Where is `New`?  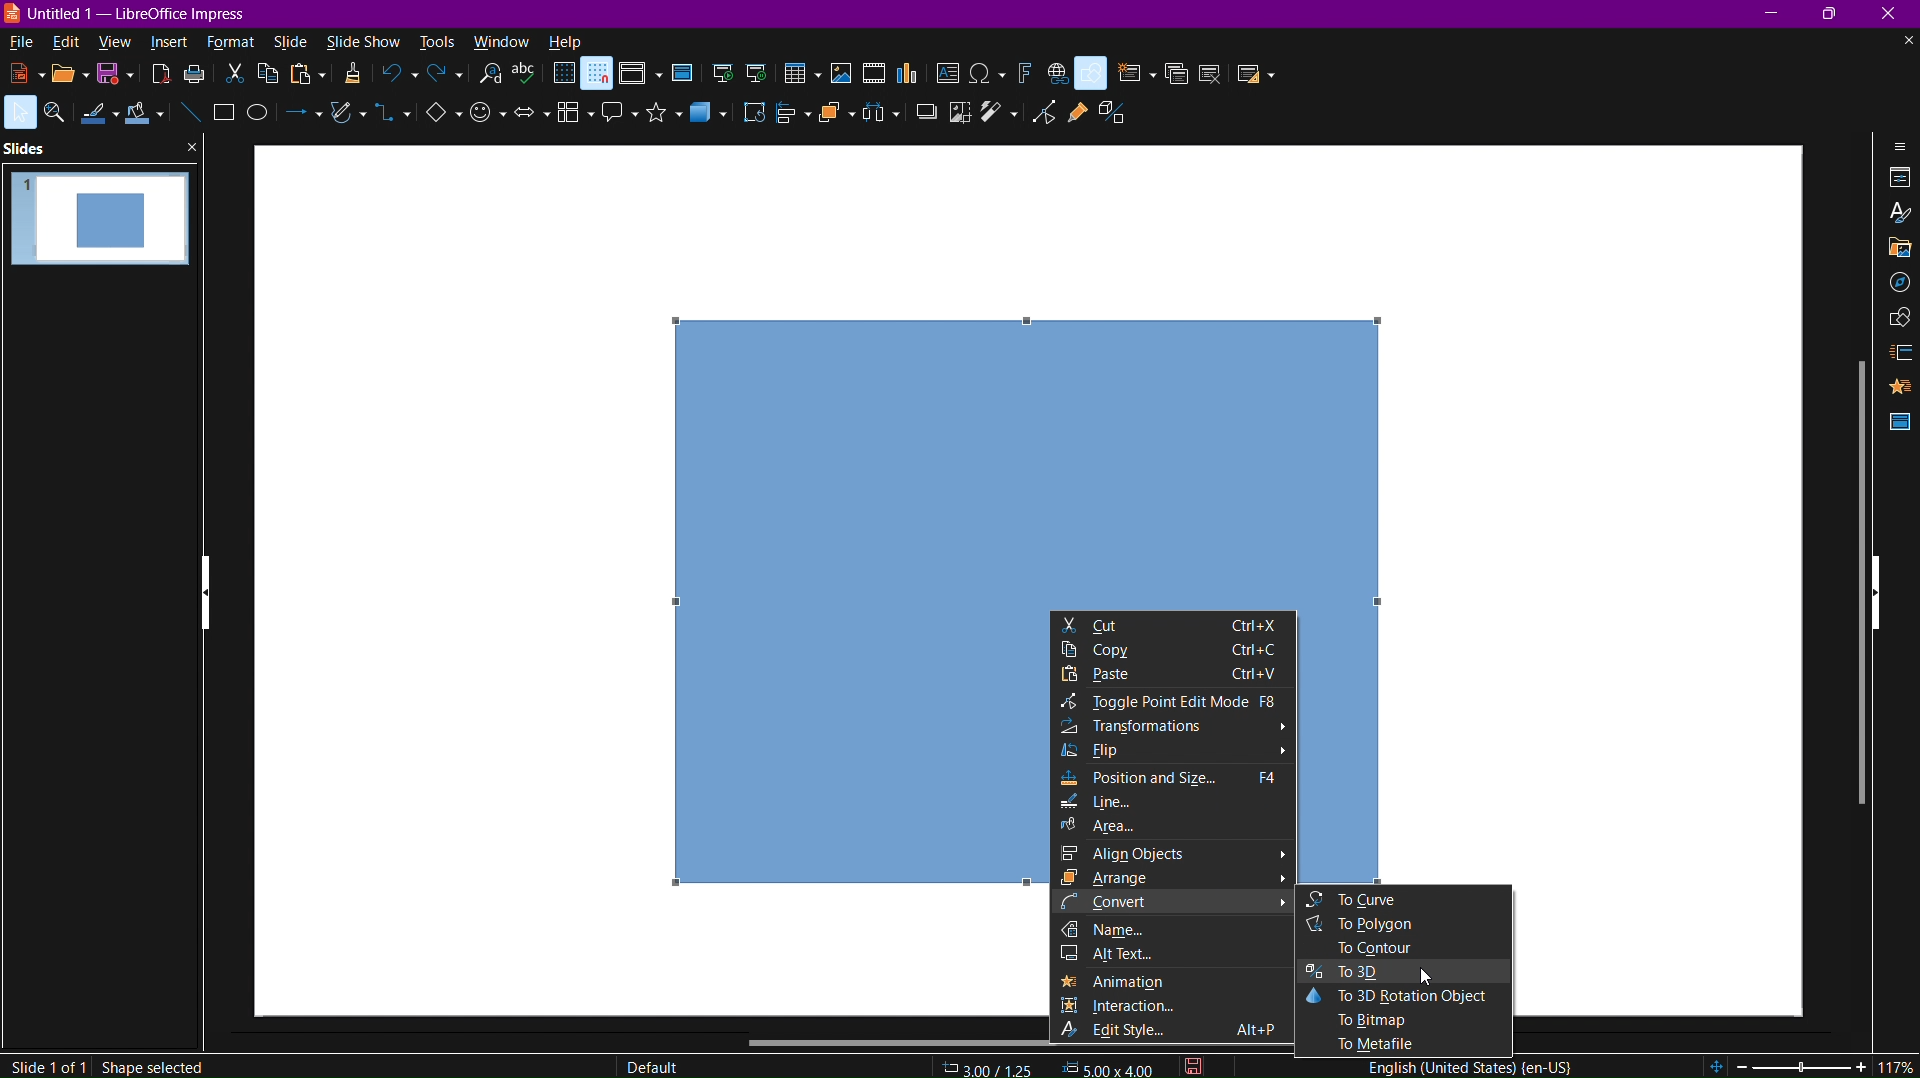
New is located at coordinates (18, 72).